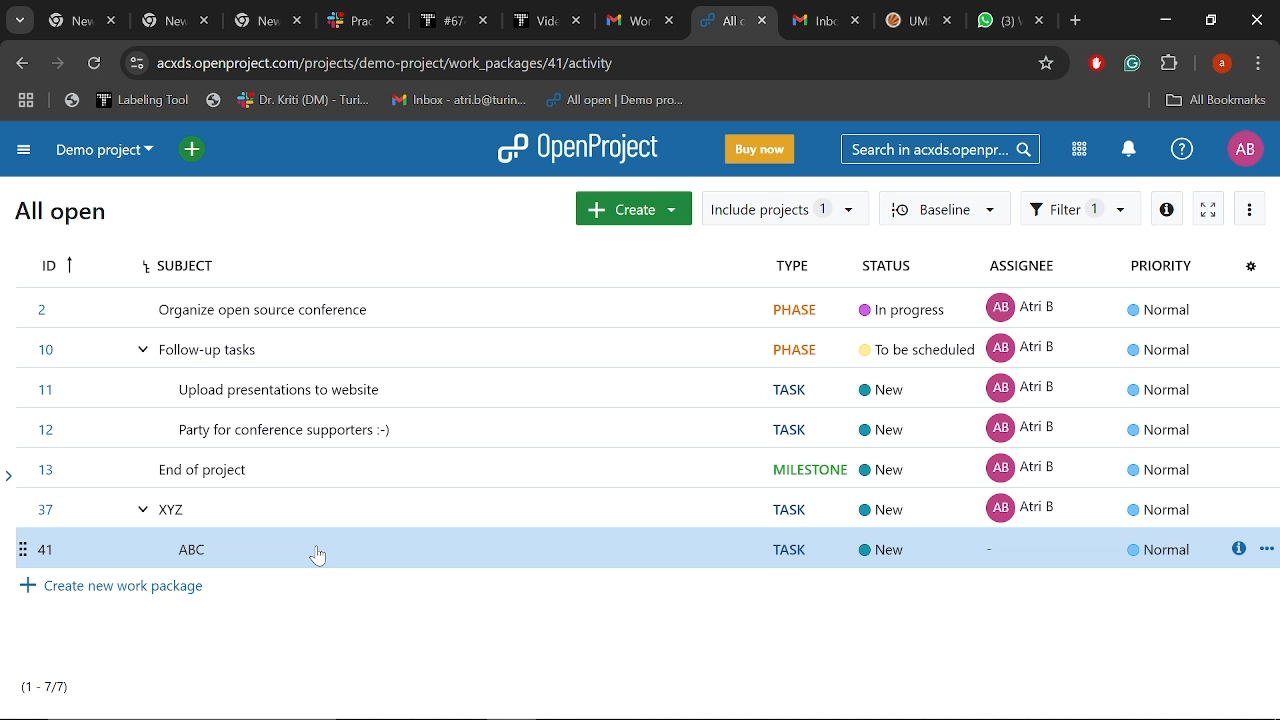 This screenshot has width=1280, height=720. What do you see at coordinates (14, 480) in the screenshot?
I see `arrow pointing to task 13` at bounding box center [14, 480].